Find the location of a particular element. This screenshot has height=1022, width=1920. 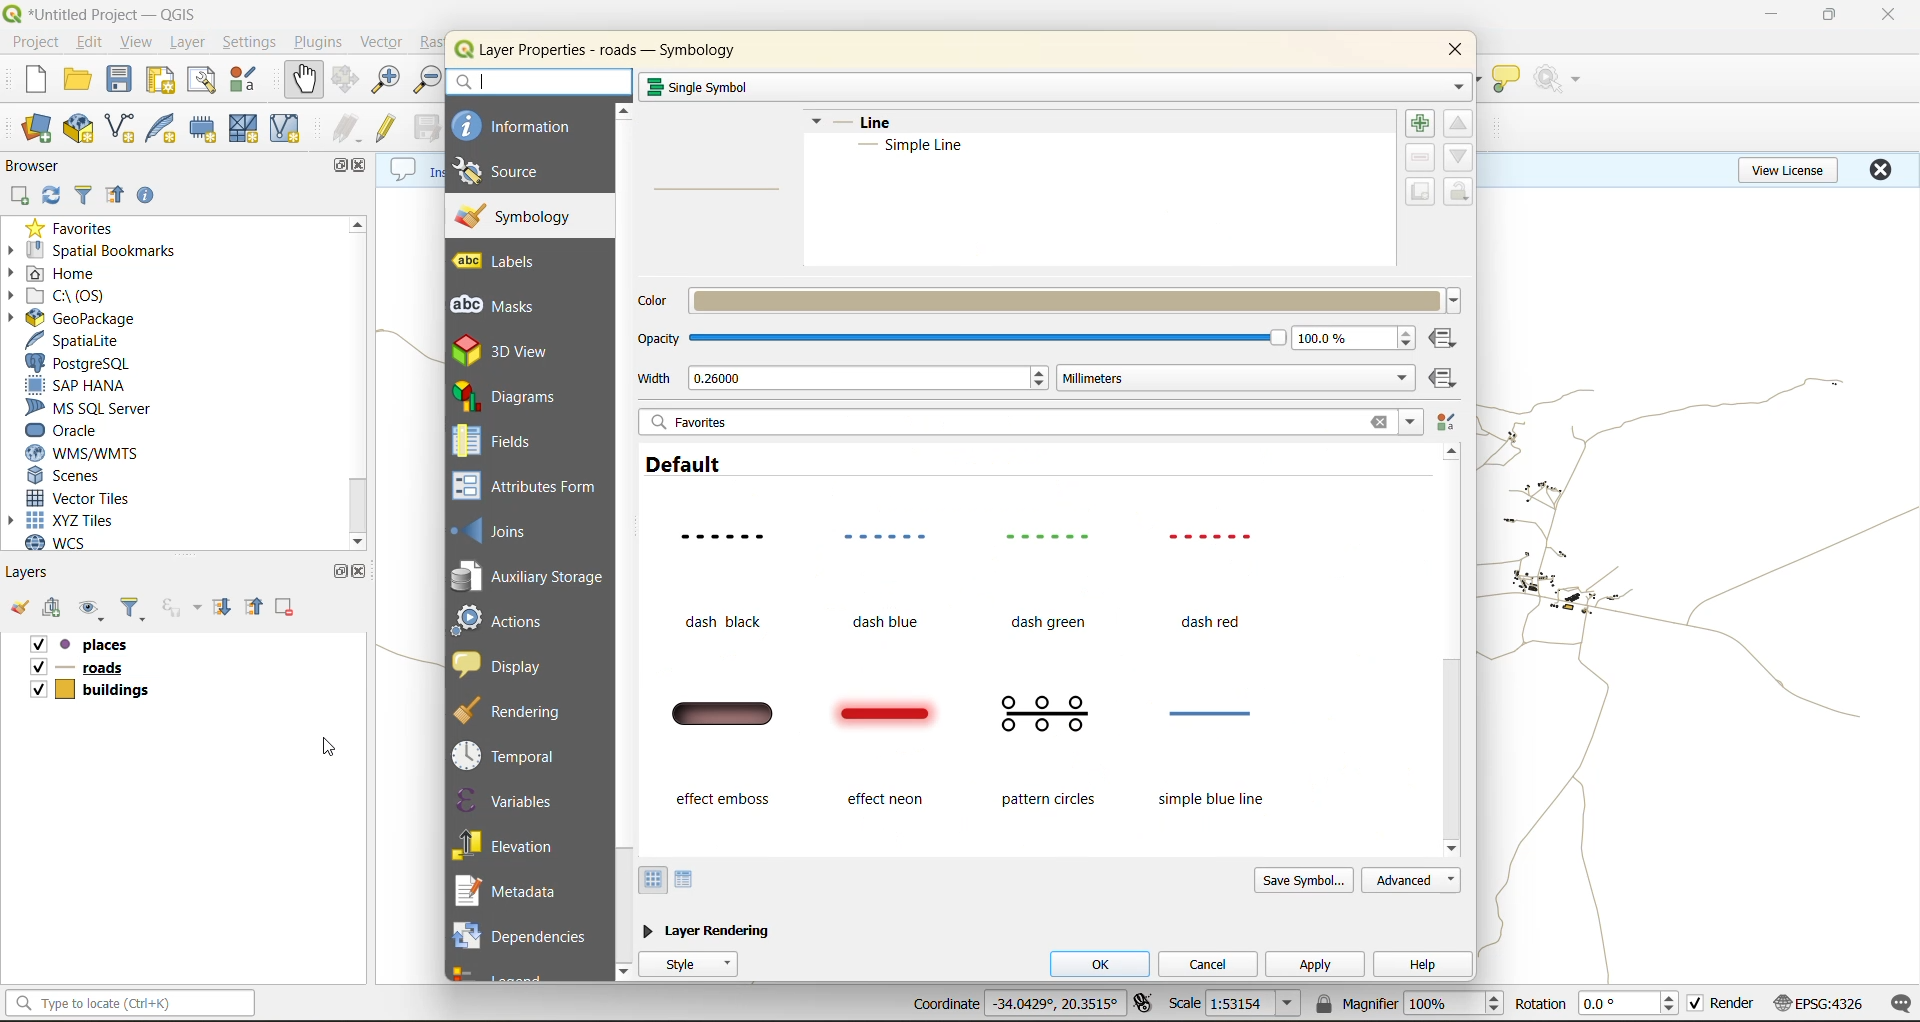

spatialite is located at coordinates (90, 340).